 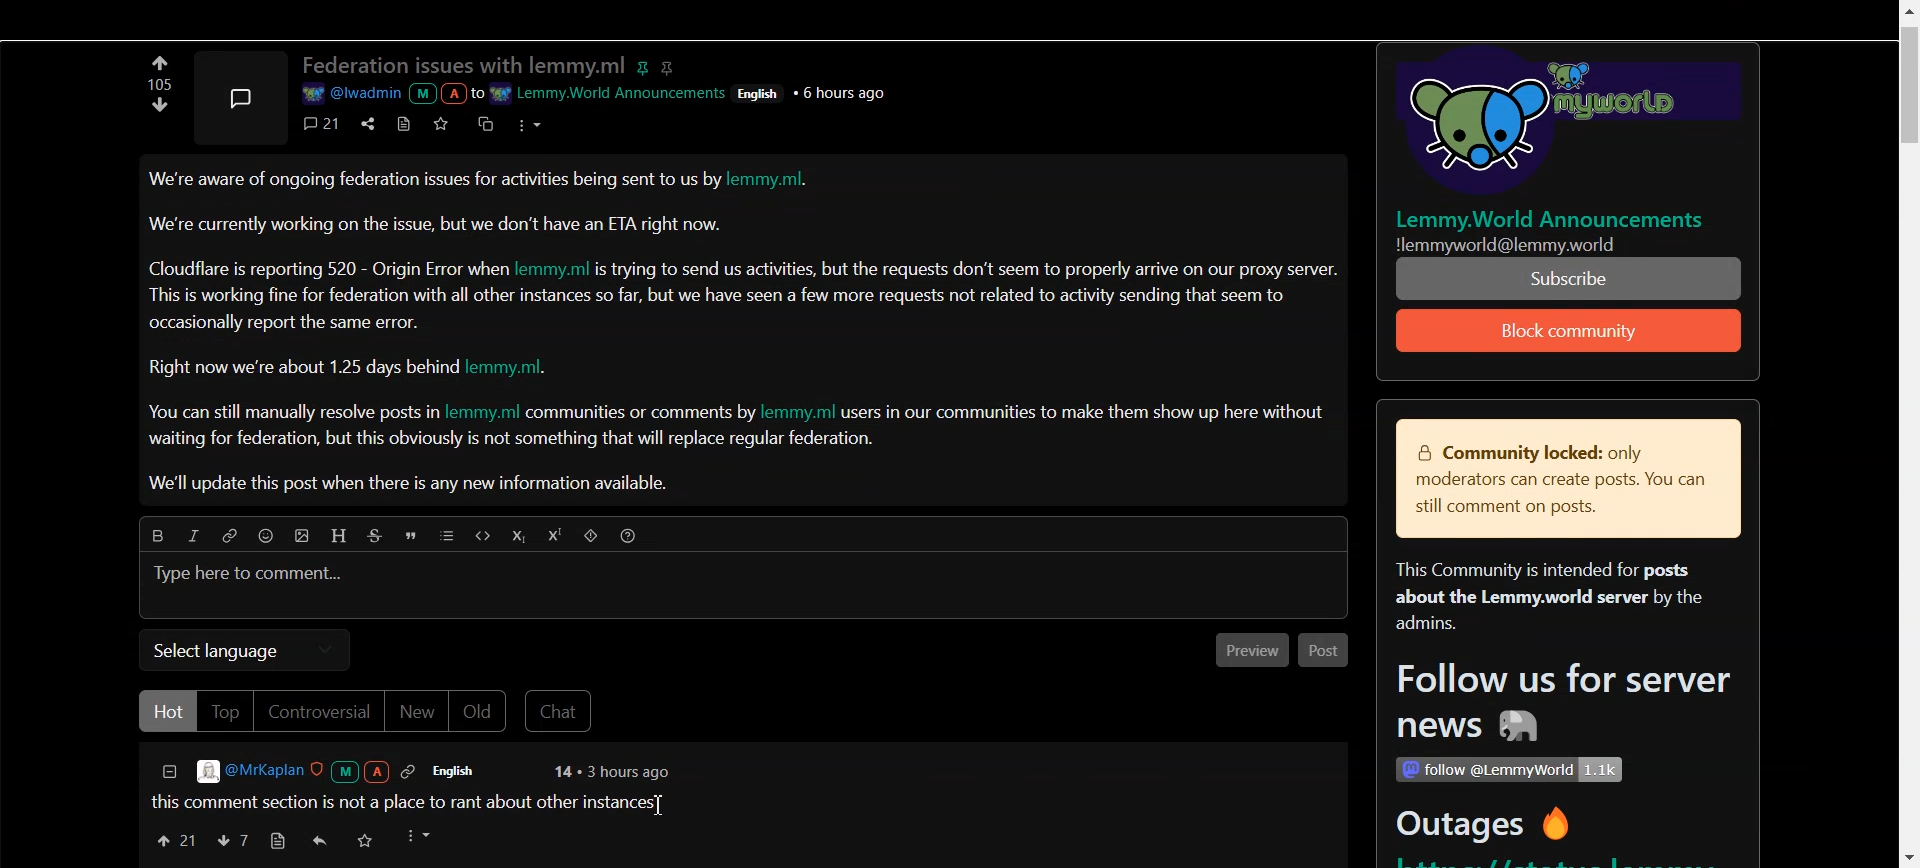 What do you see at coordinates (167, 711) in the screenshot?
I see `Hot` at bounding box center [167, 711].